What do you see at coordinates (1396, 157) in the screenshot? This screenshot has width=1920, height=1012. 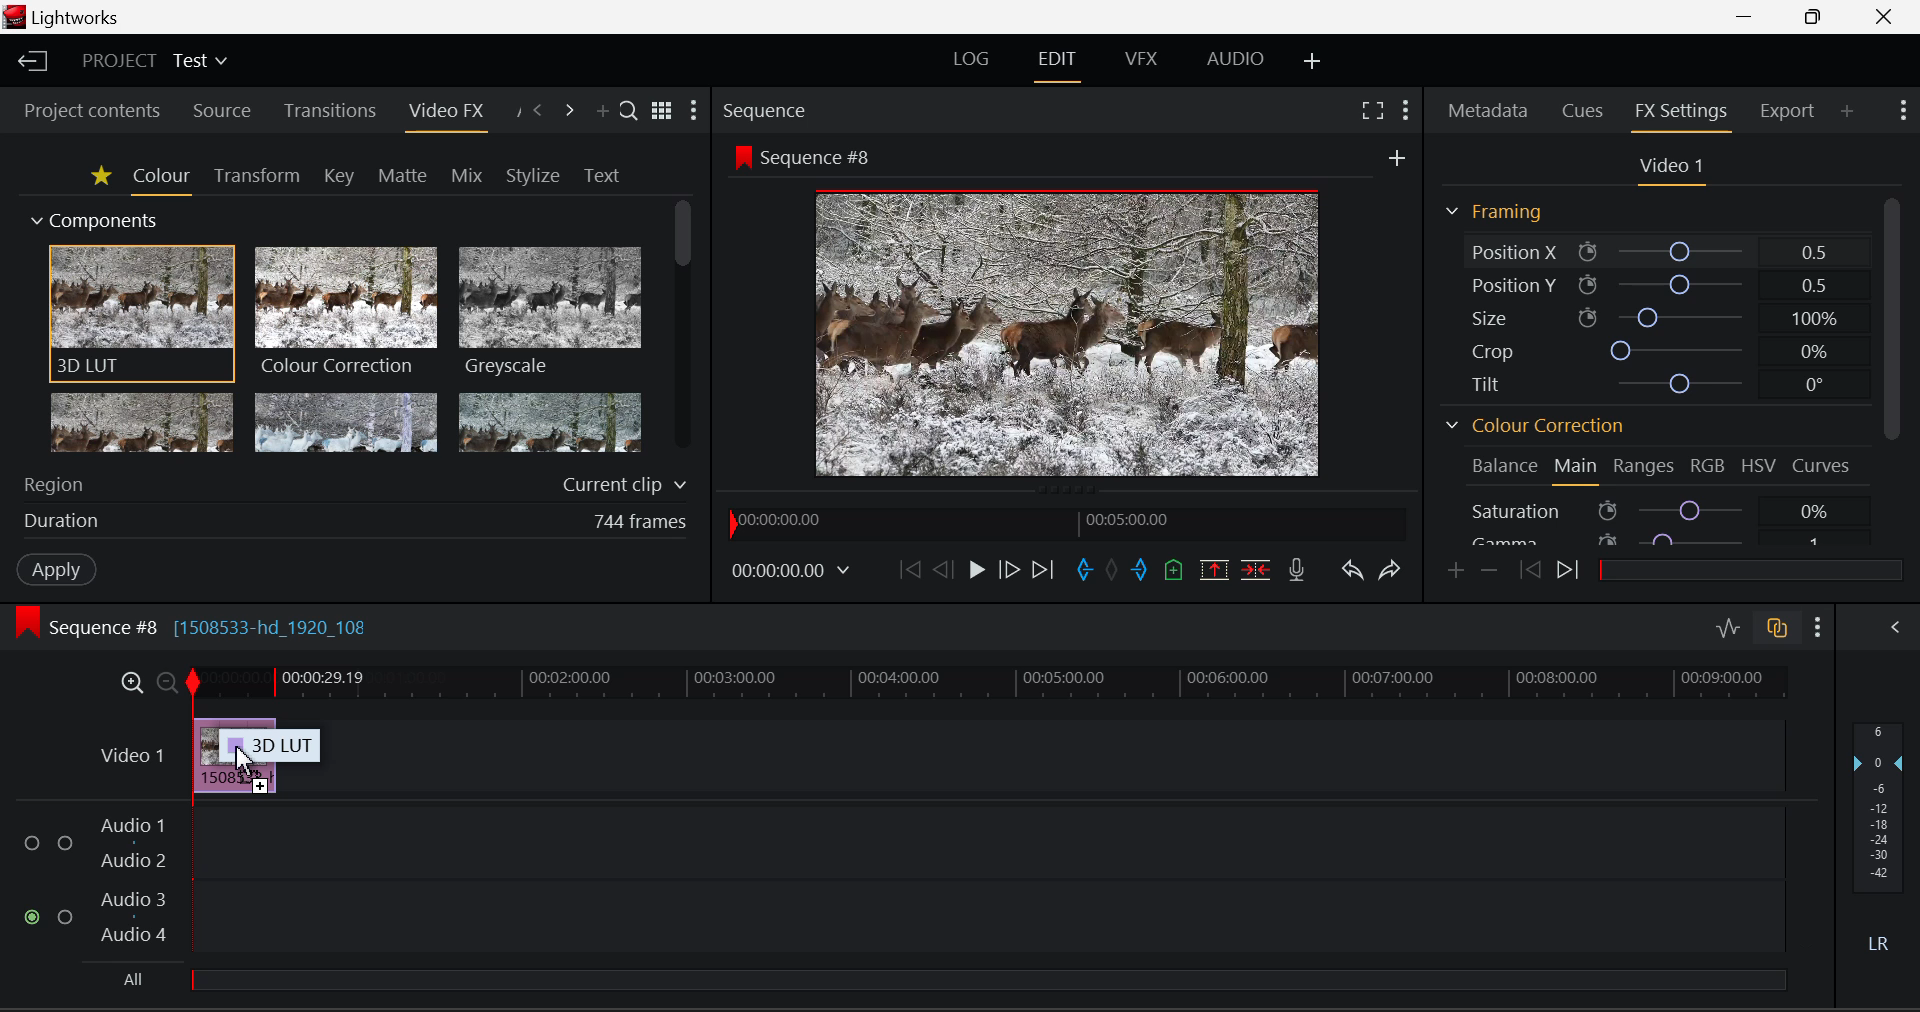 I see `` at bounding box center [1396, 157].